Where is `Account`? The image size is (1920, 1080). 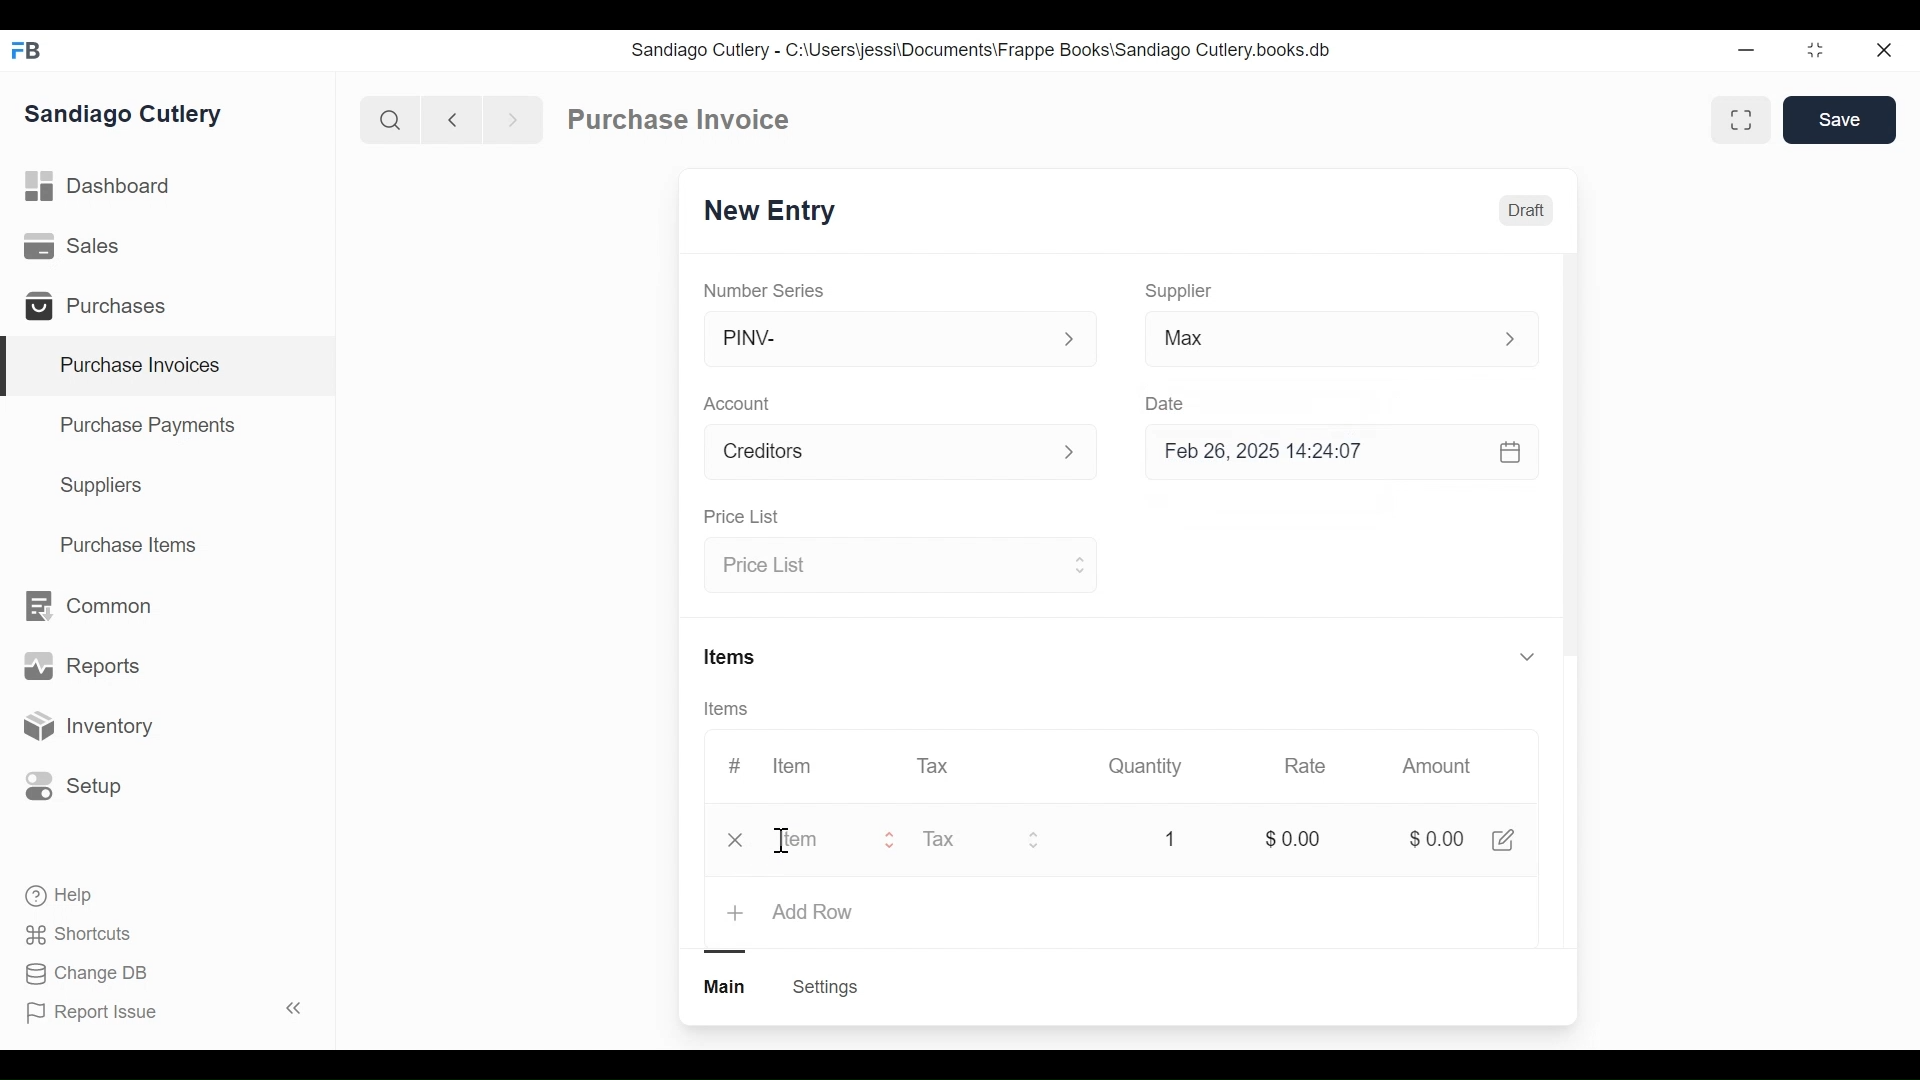 Account is located at coordinates (741, 406).